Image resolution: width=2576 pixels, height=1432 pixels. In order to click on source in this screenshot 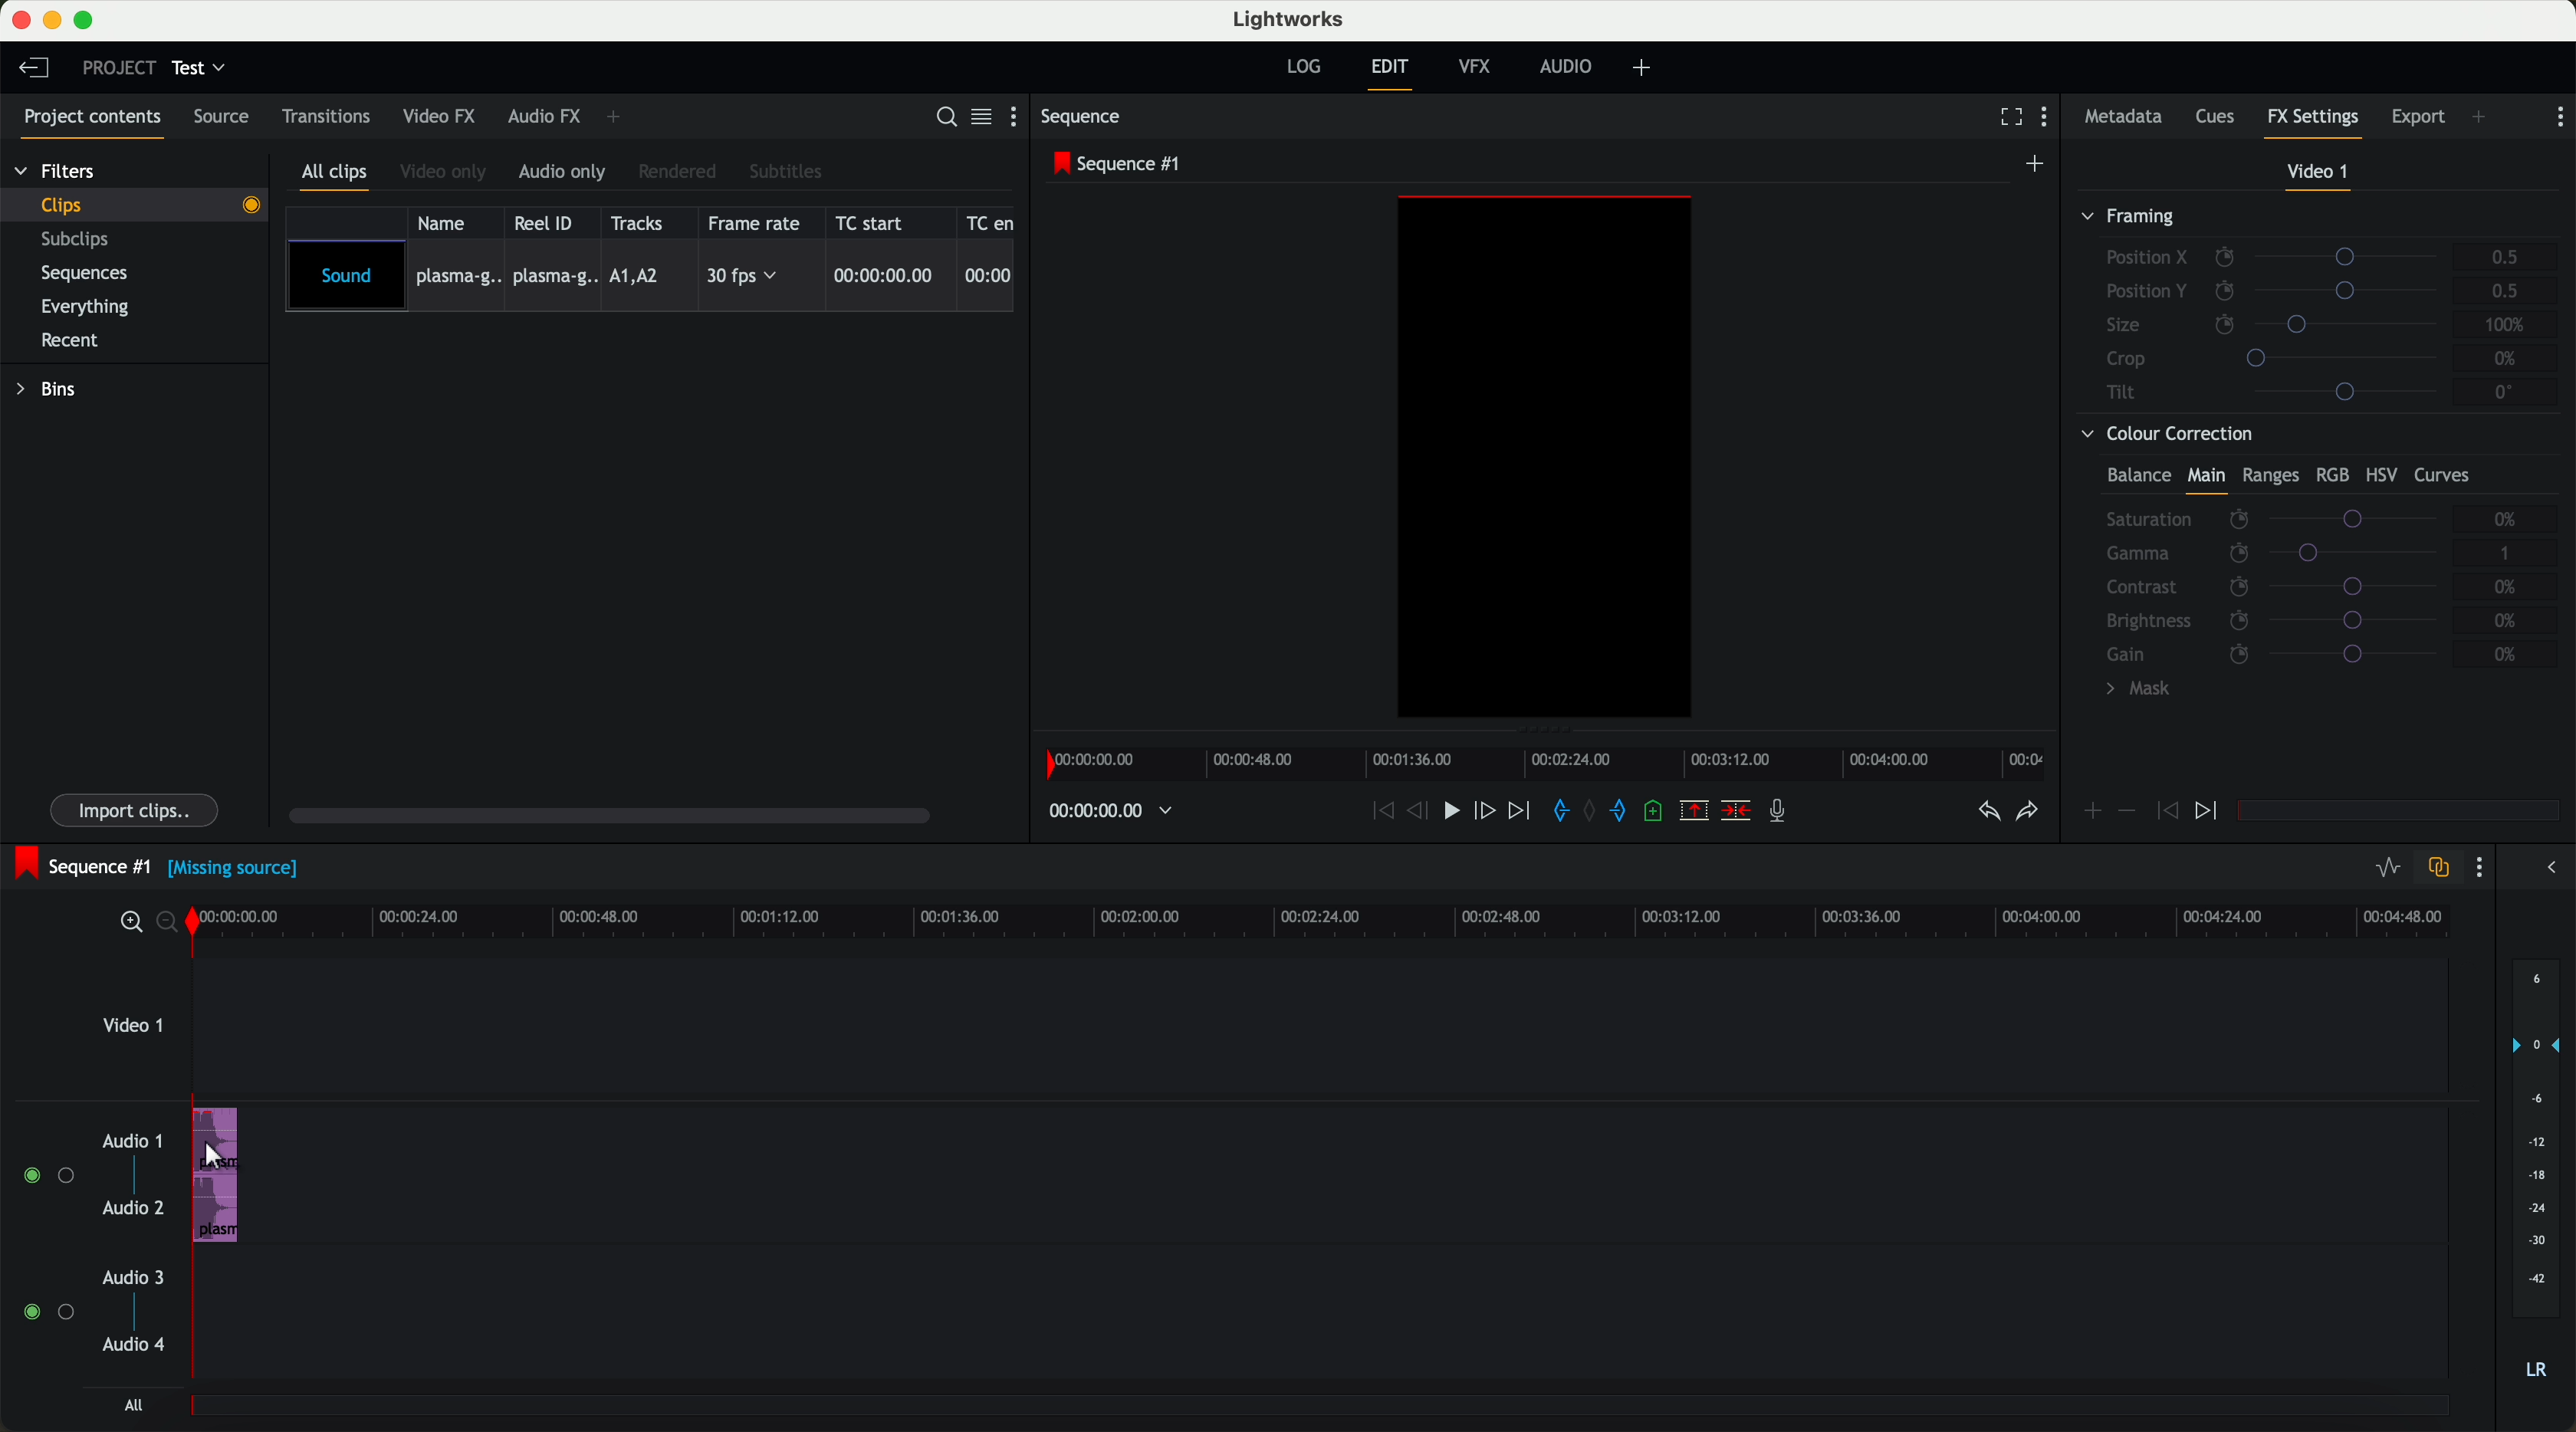, I will do `click(228, 118)`.